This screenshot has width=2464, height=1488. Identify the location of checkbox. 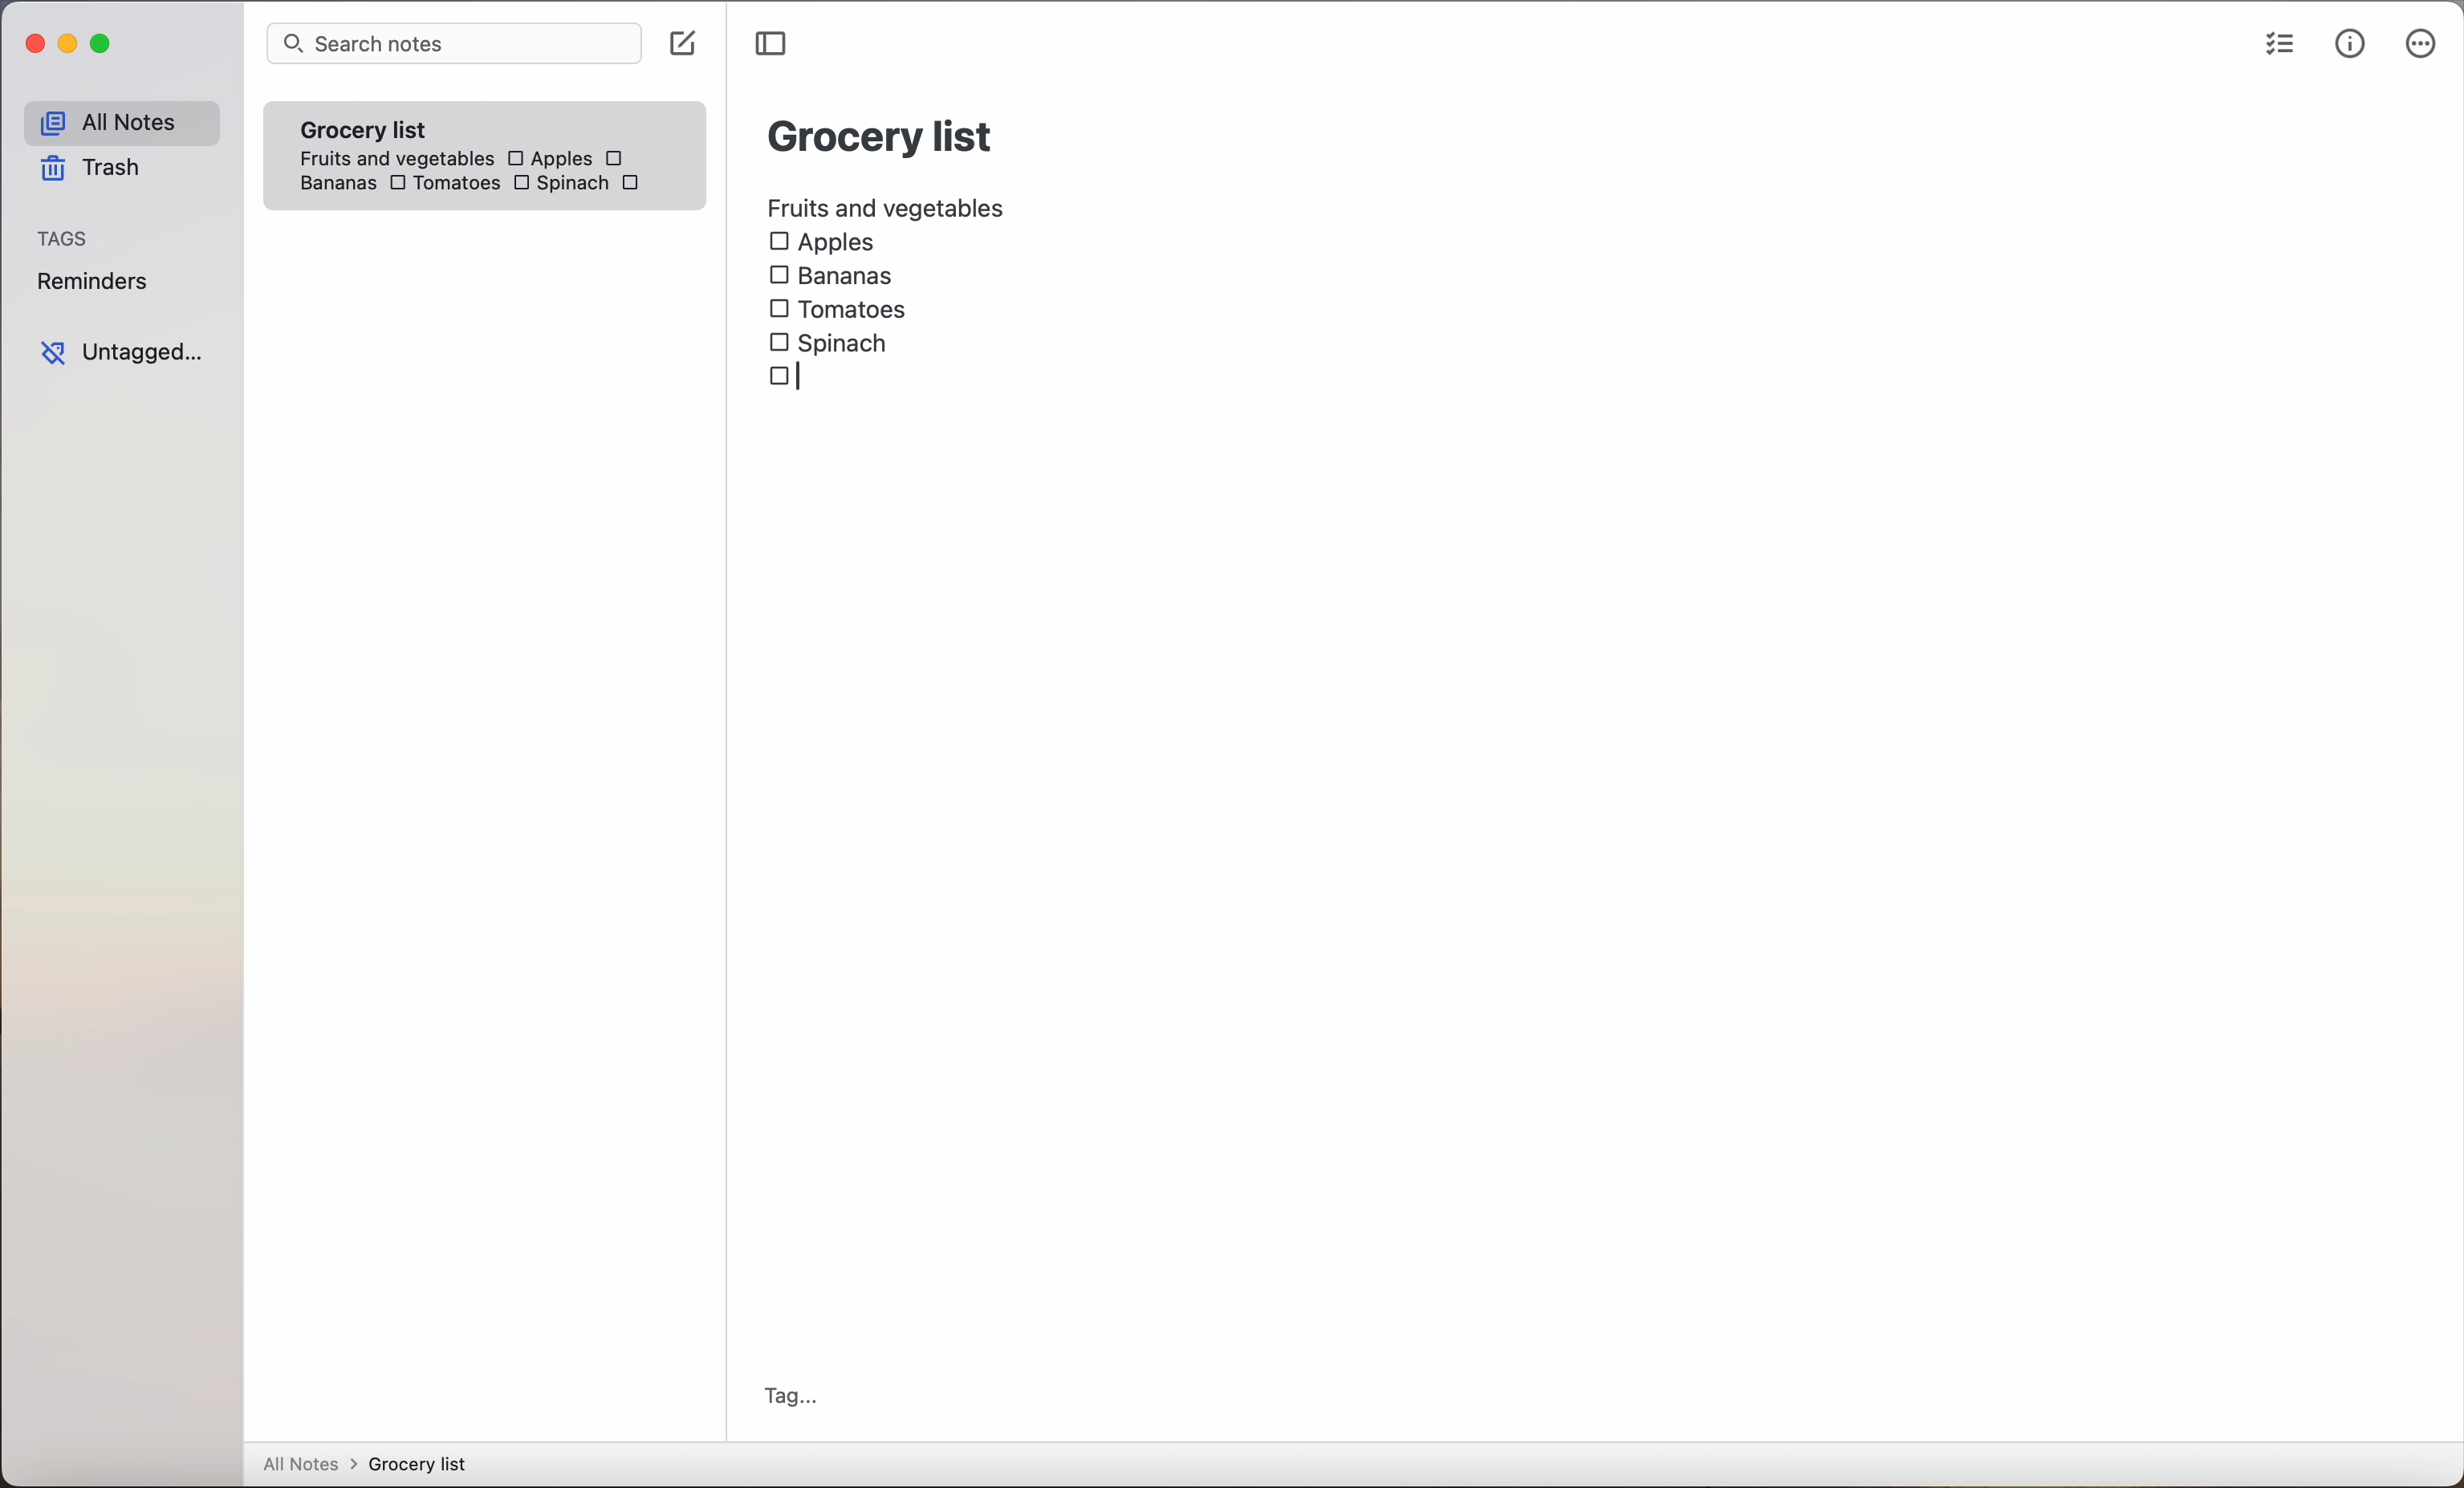
(790, 374).